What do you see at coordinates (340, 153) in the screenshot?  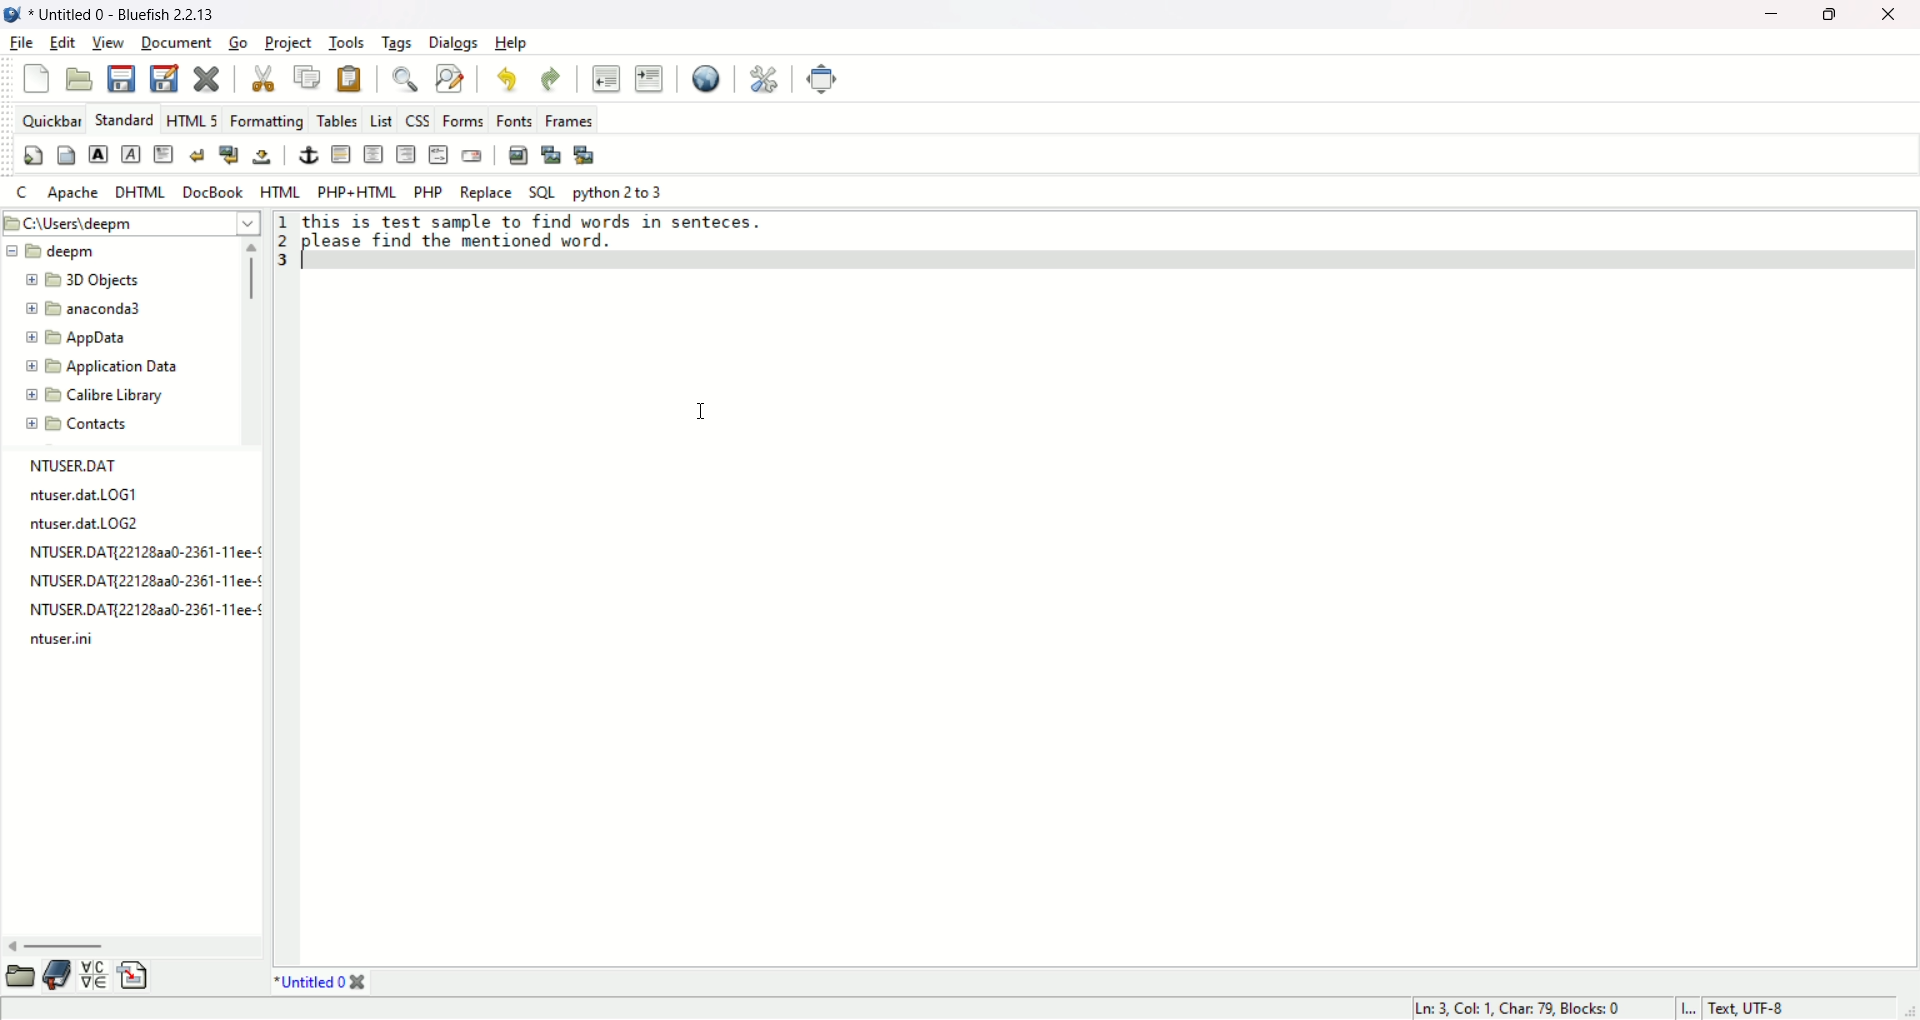 I see `horizontal rule` at bounding box center [340, 153].